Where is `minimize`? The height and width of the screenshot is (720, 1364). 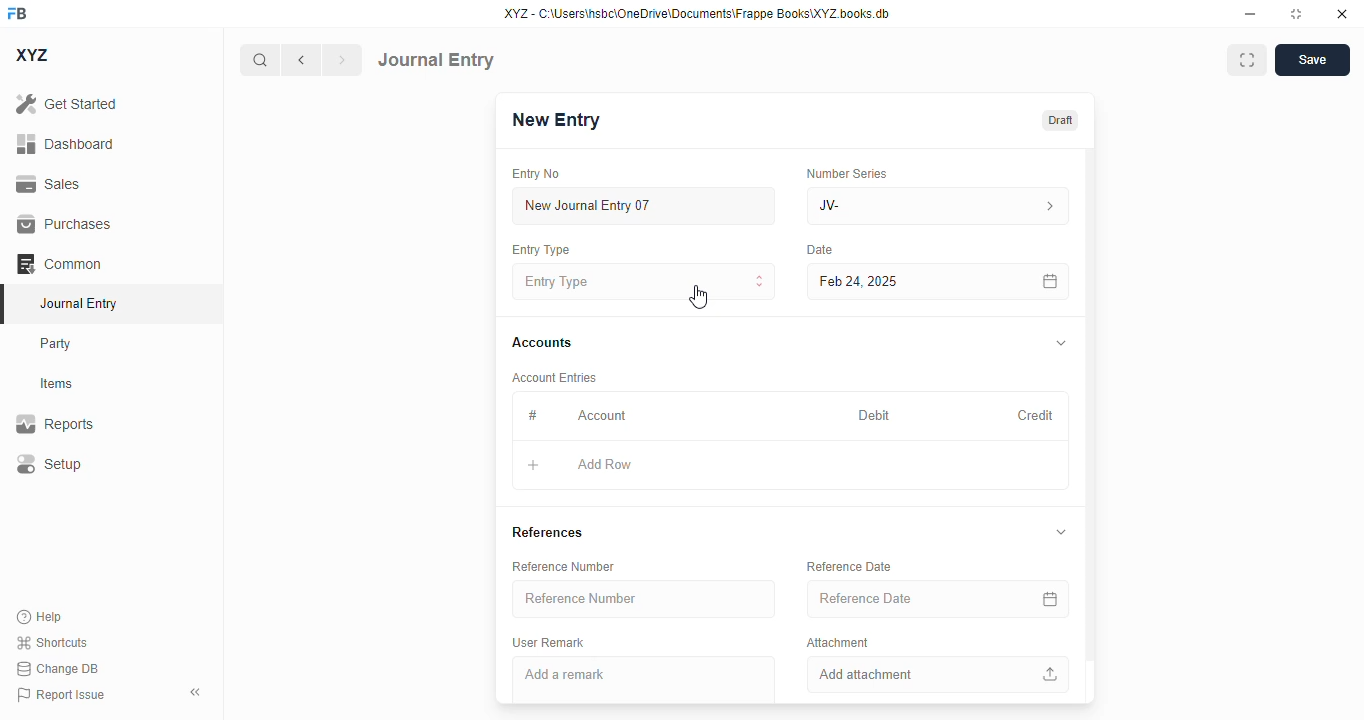 minimize is located at coordinates (1251, 14).